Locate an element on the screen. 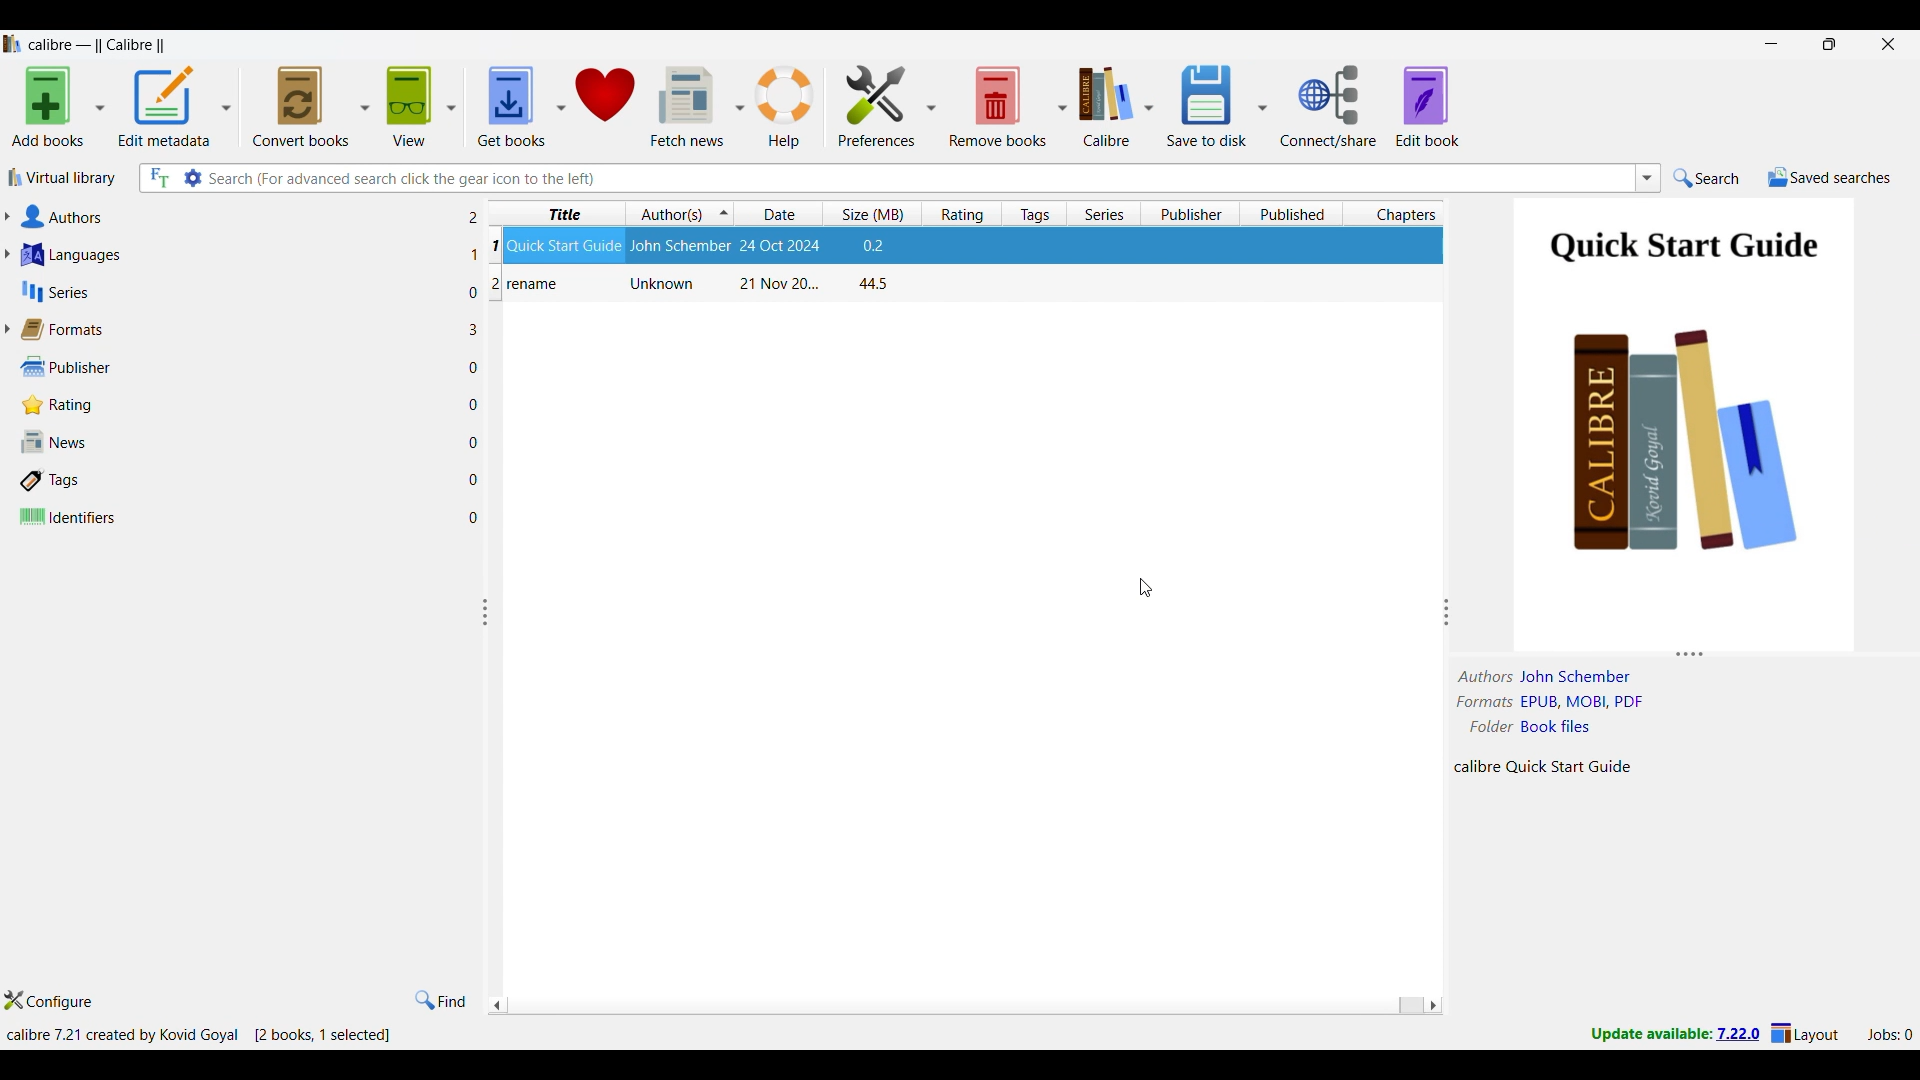  List searches is located at coordinates (1648, 178).